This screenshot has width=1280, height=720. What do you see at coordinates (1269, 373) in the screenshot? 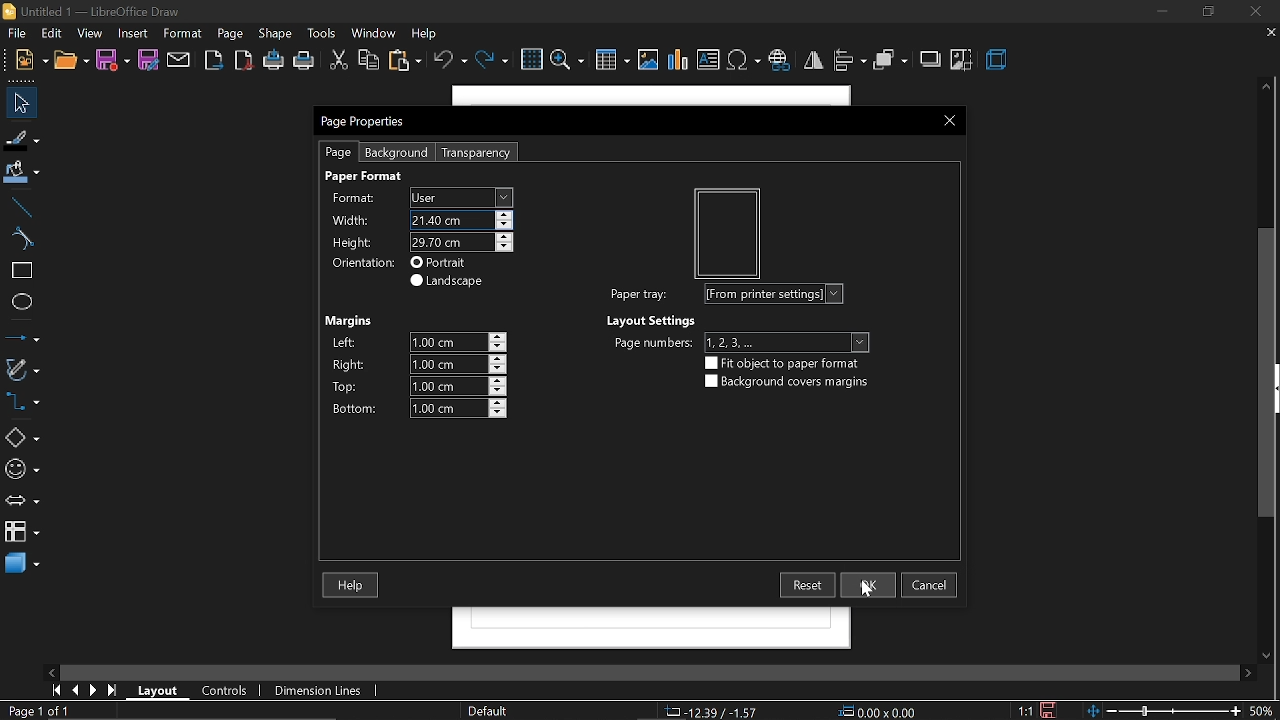
I see `vertical scrollbar` at bounding box center [1269, 373].